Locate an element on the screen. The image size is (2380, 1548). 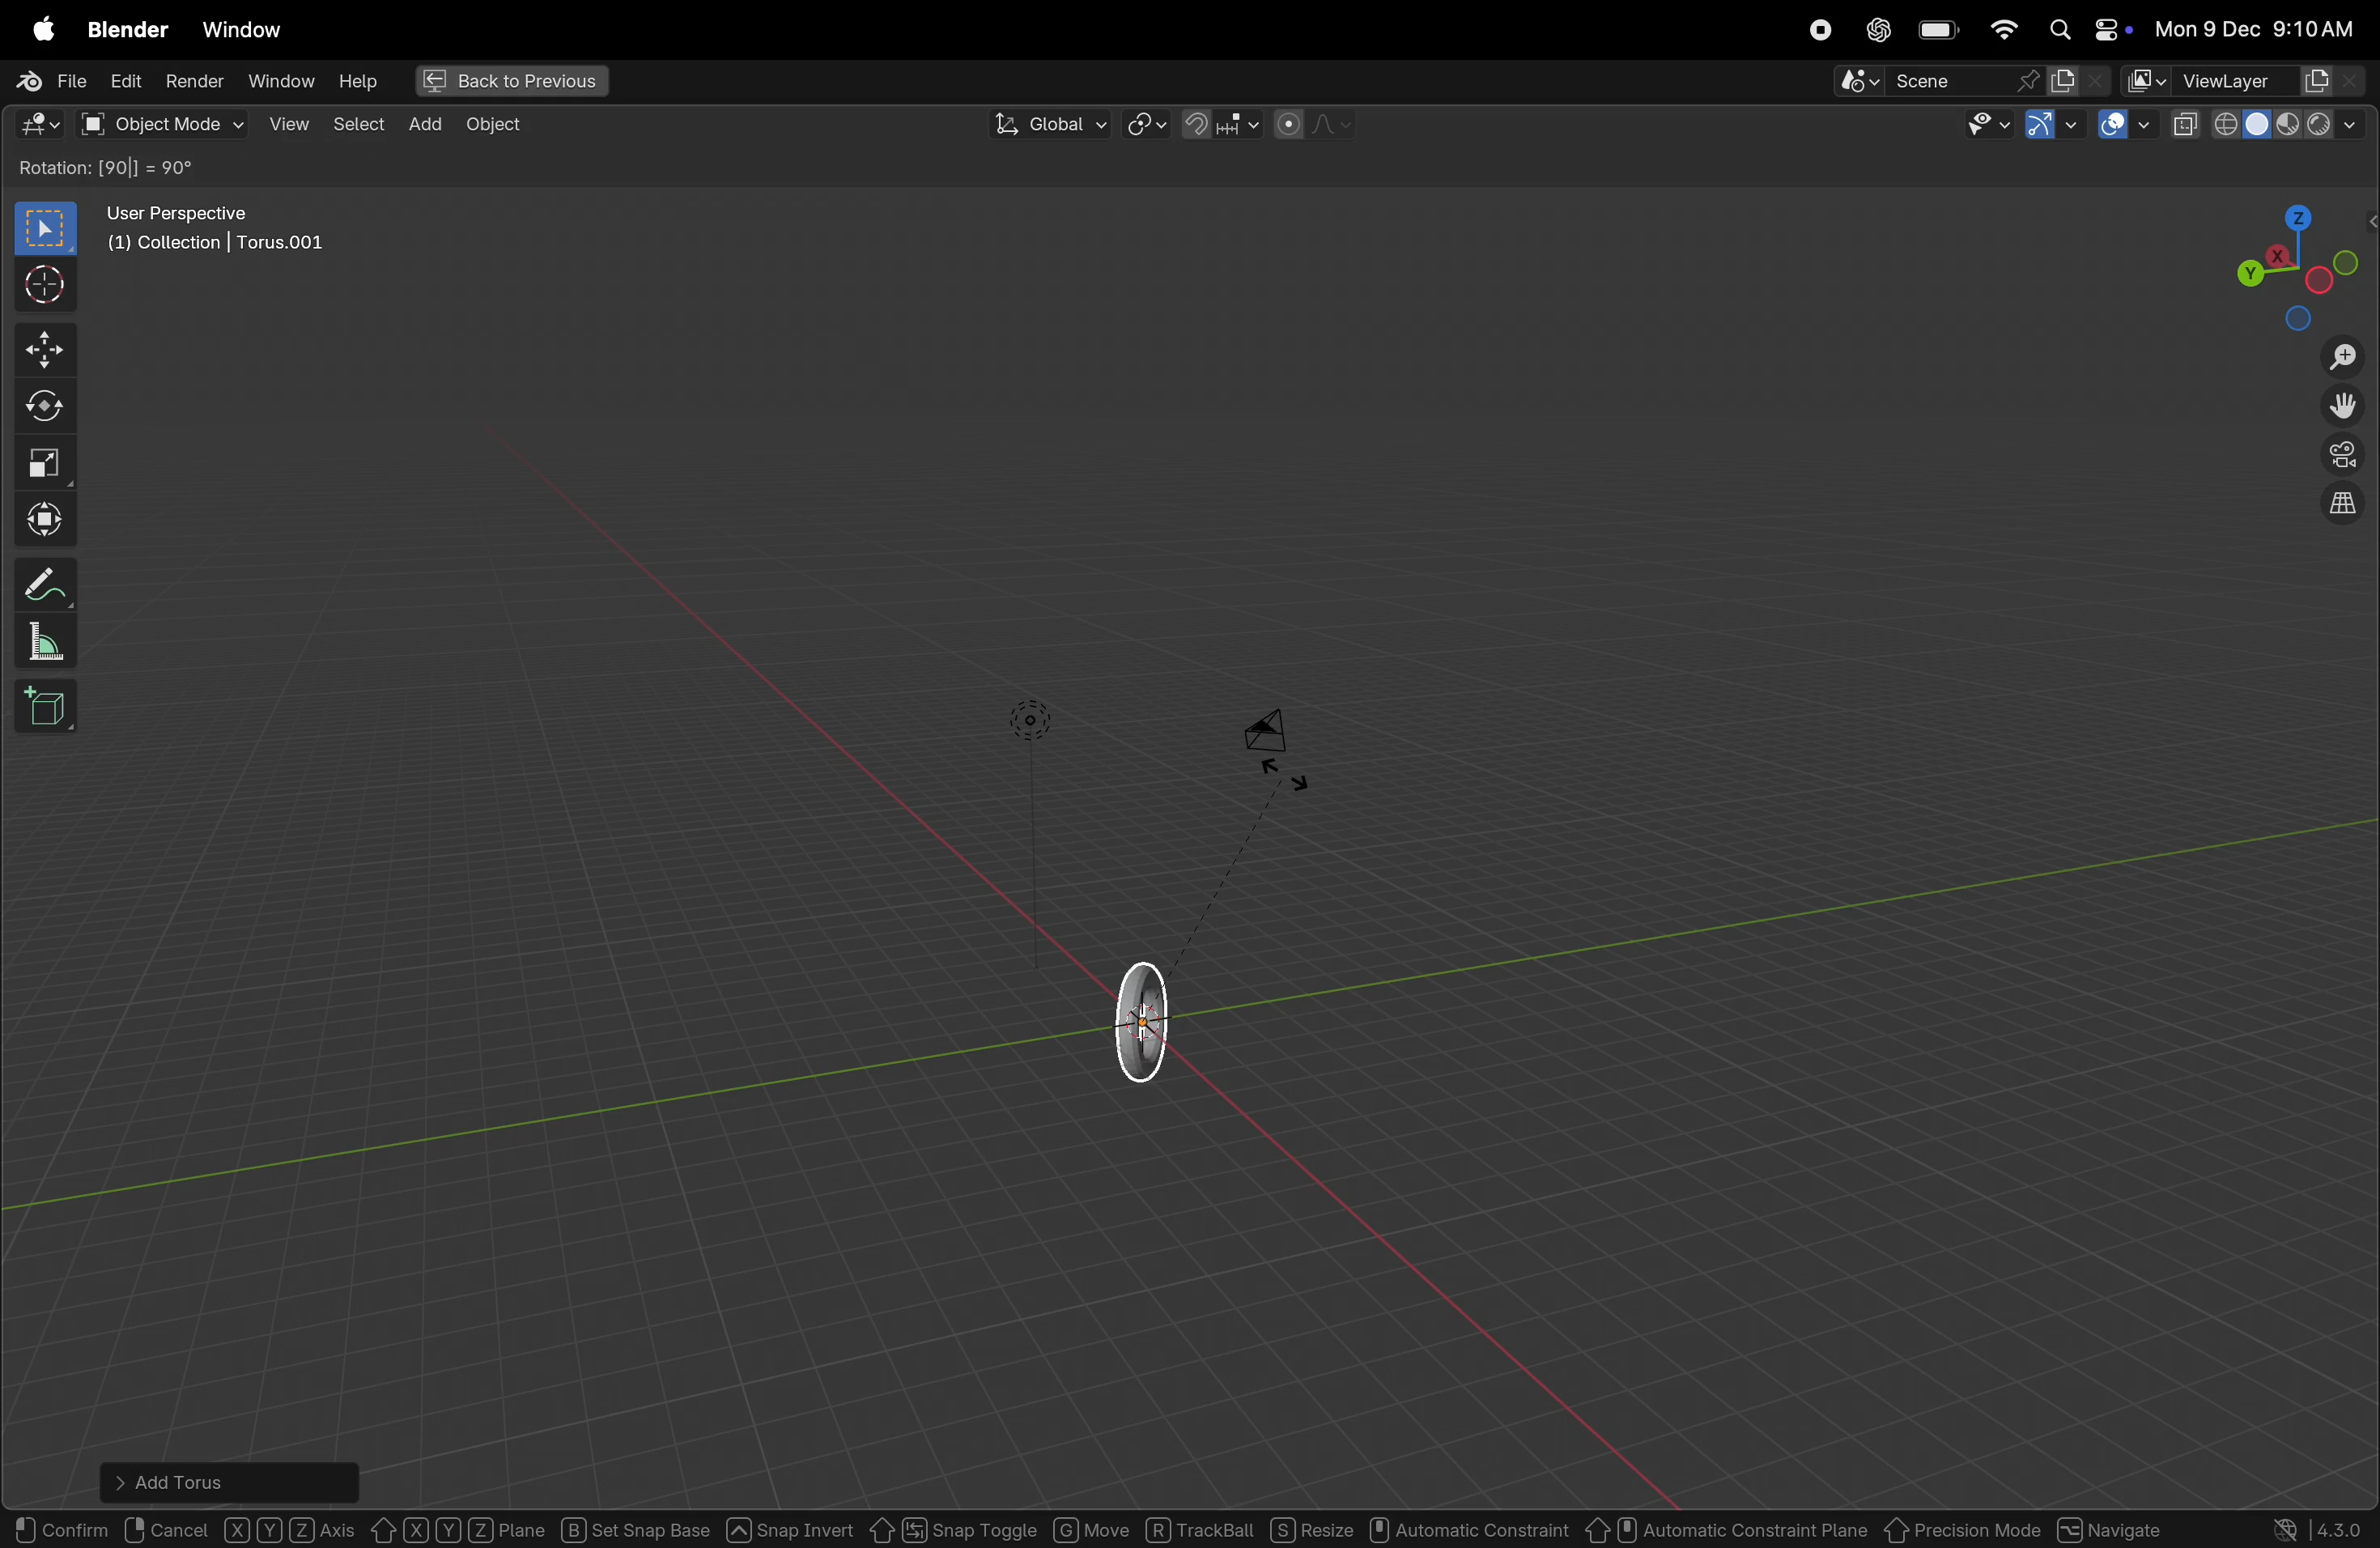
rotation is located at coordinates (53, 170).